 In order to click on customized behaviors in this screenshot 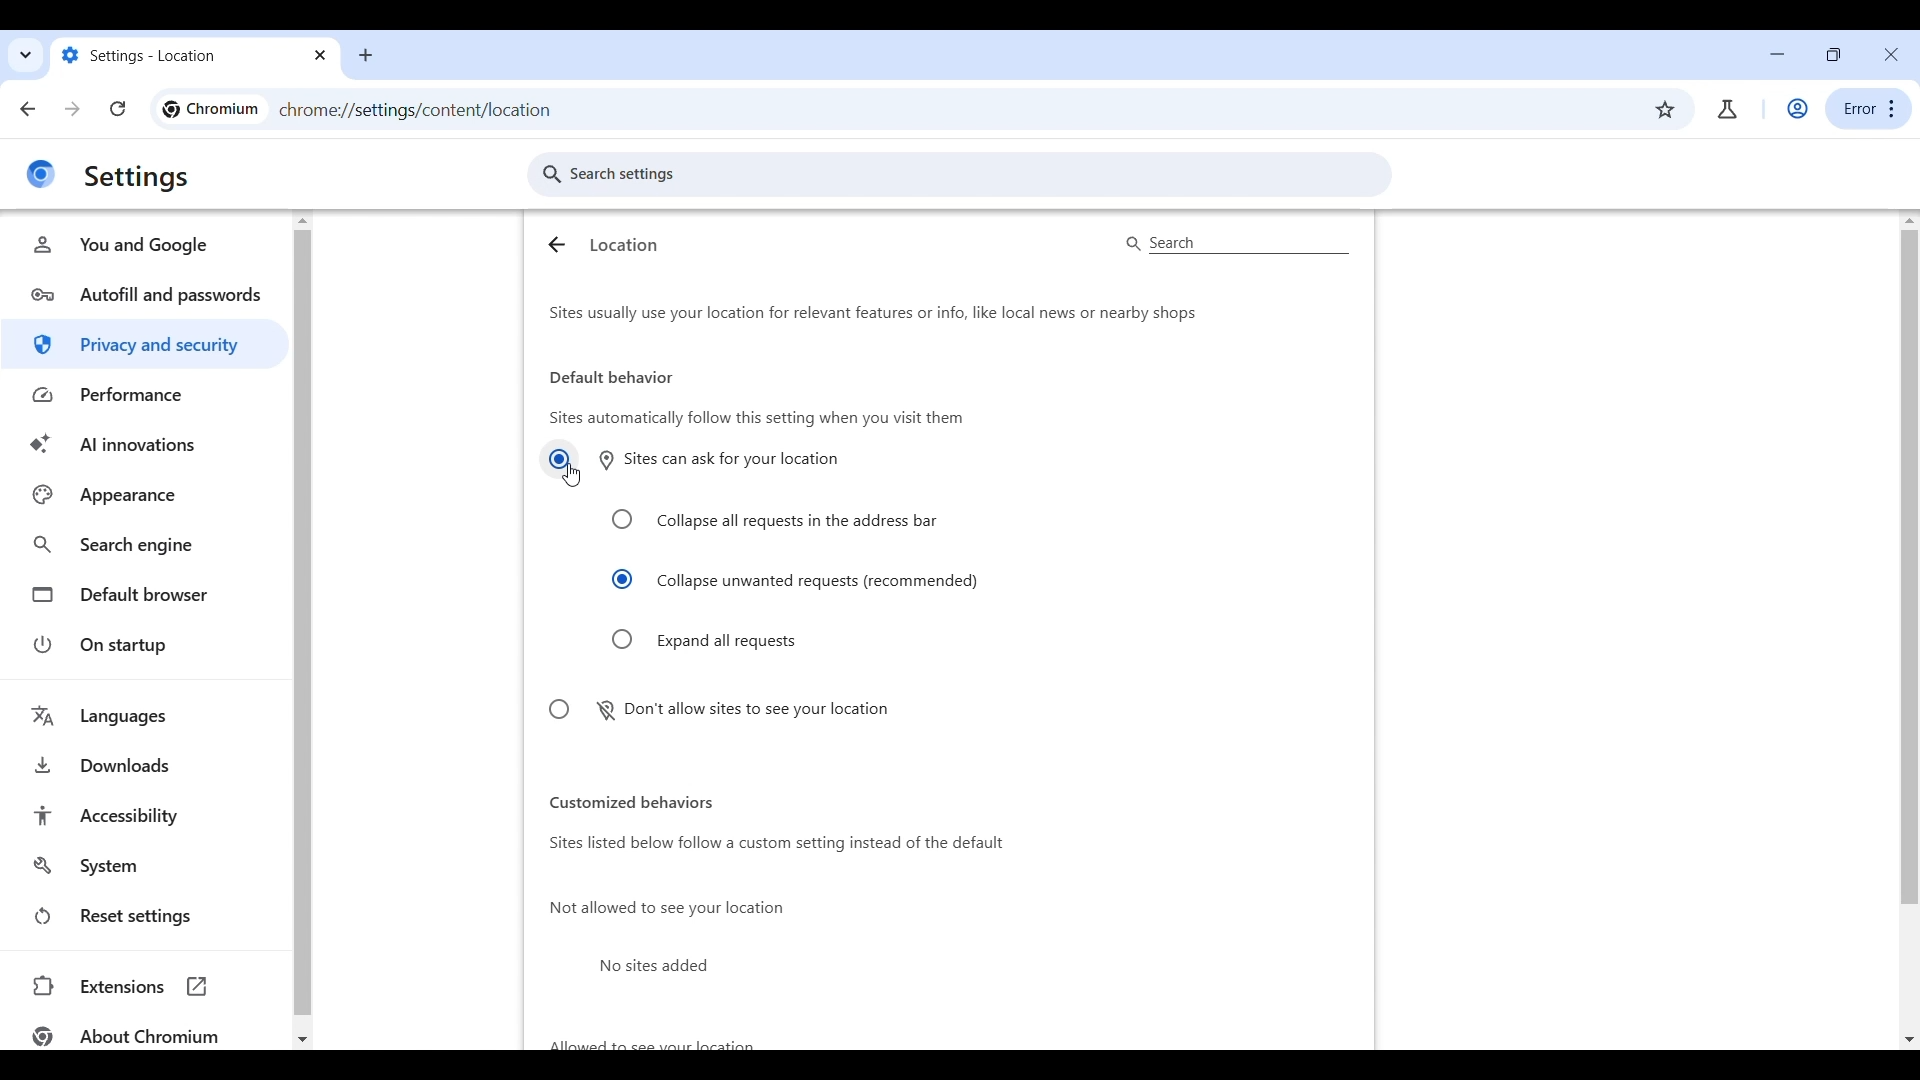, I will do `click(633, 802)`.